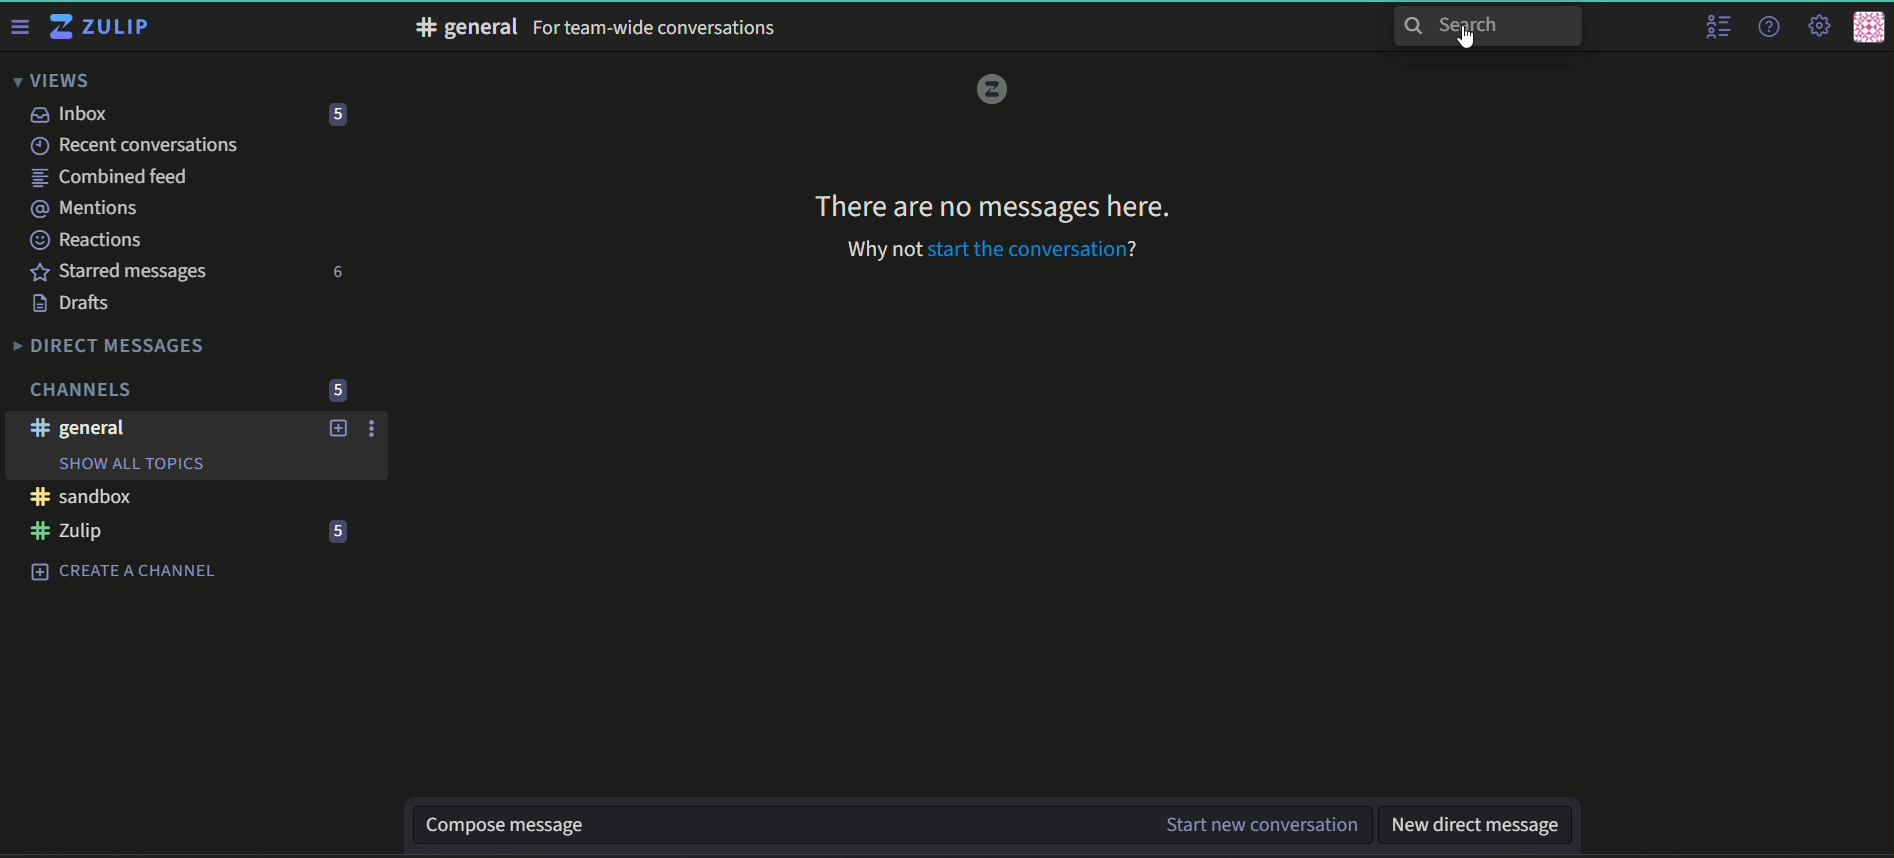 Image resolution: width=1894 pixels, height=858 pixels. What do you see at coordinates (340, 273) in the screenshot?
I see `number` at bounding box center [340, 273].